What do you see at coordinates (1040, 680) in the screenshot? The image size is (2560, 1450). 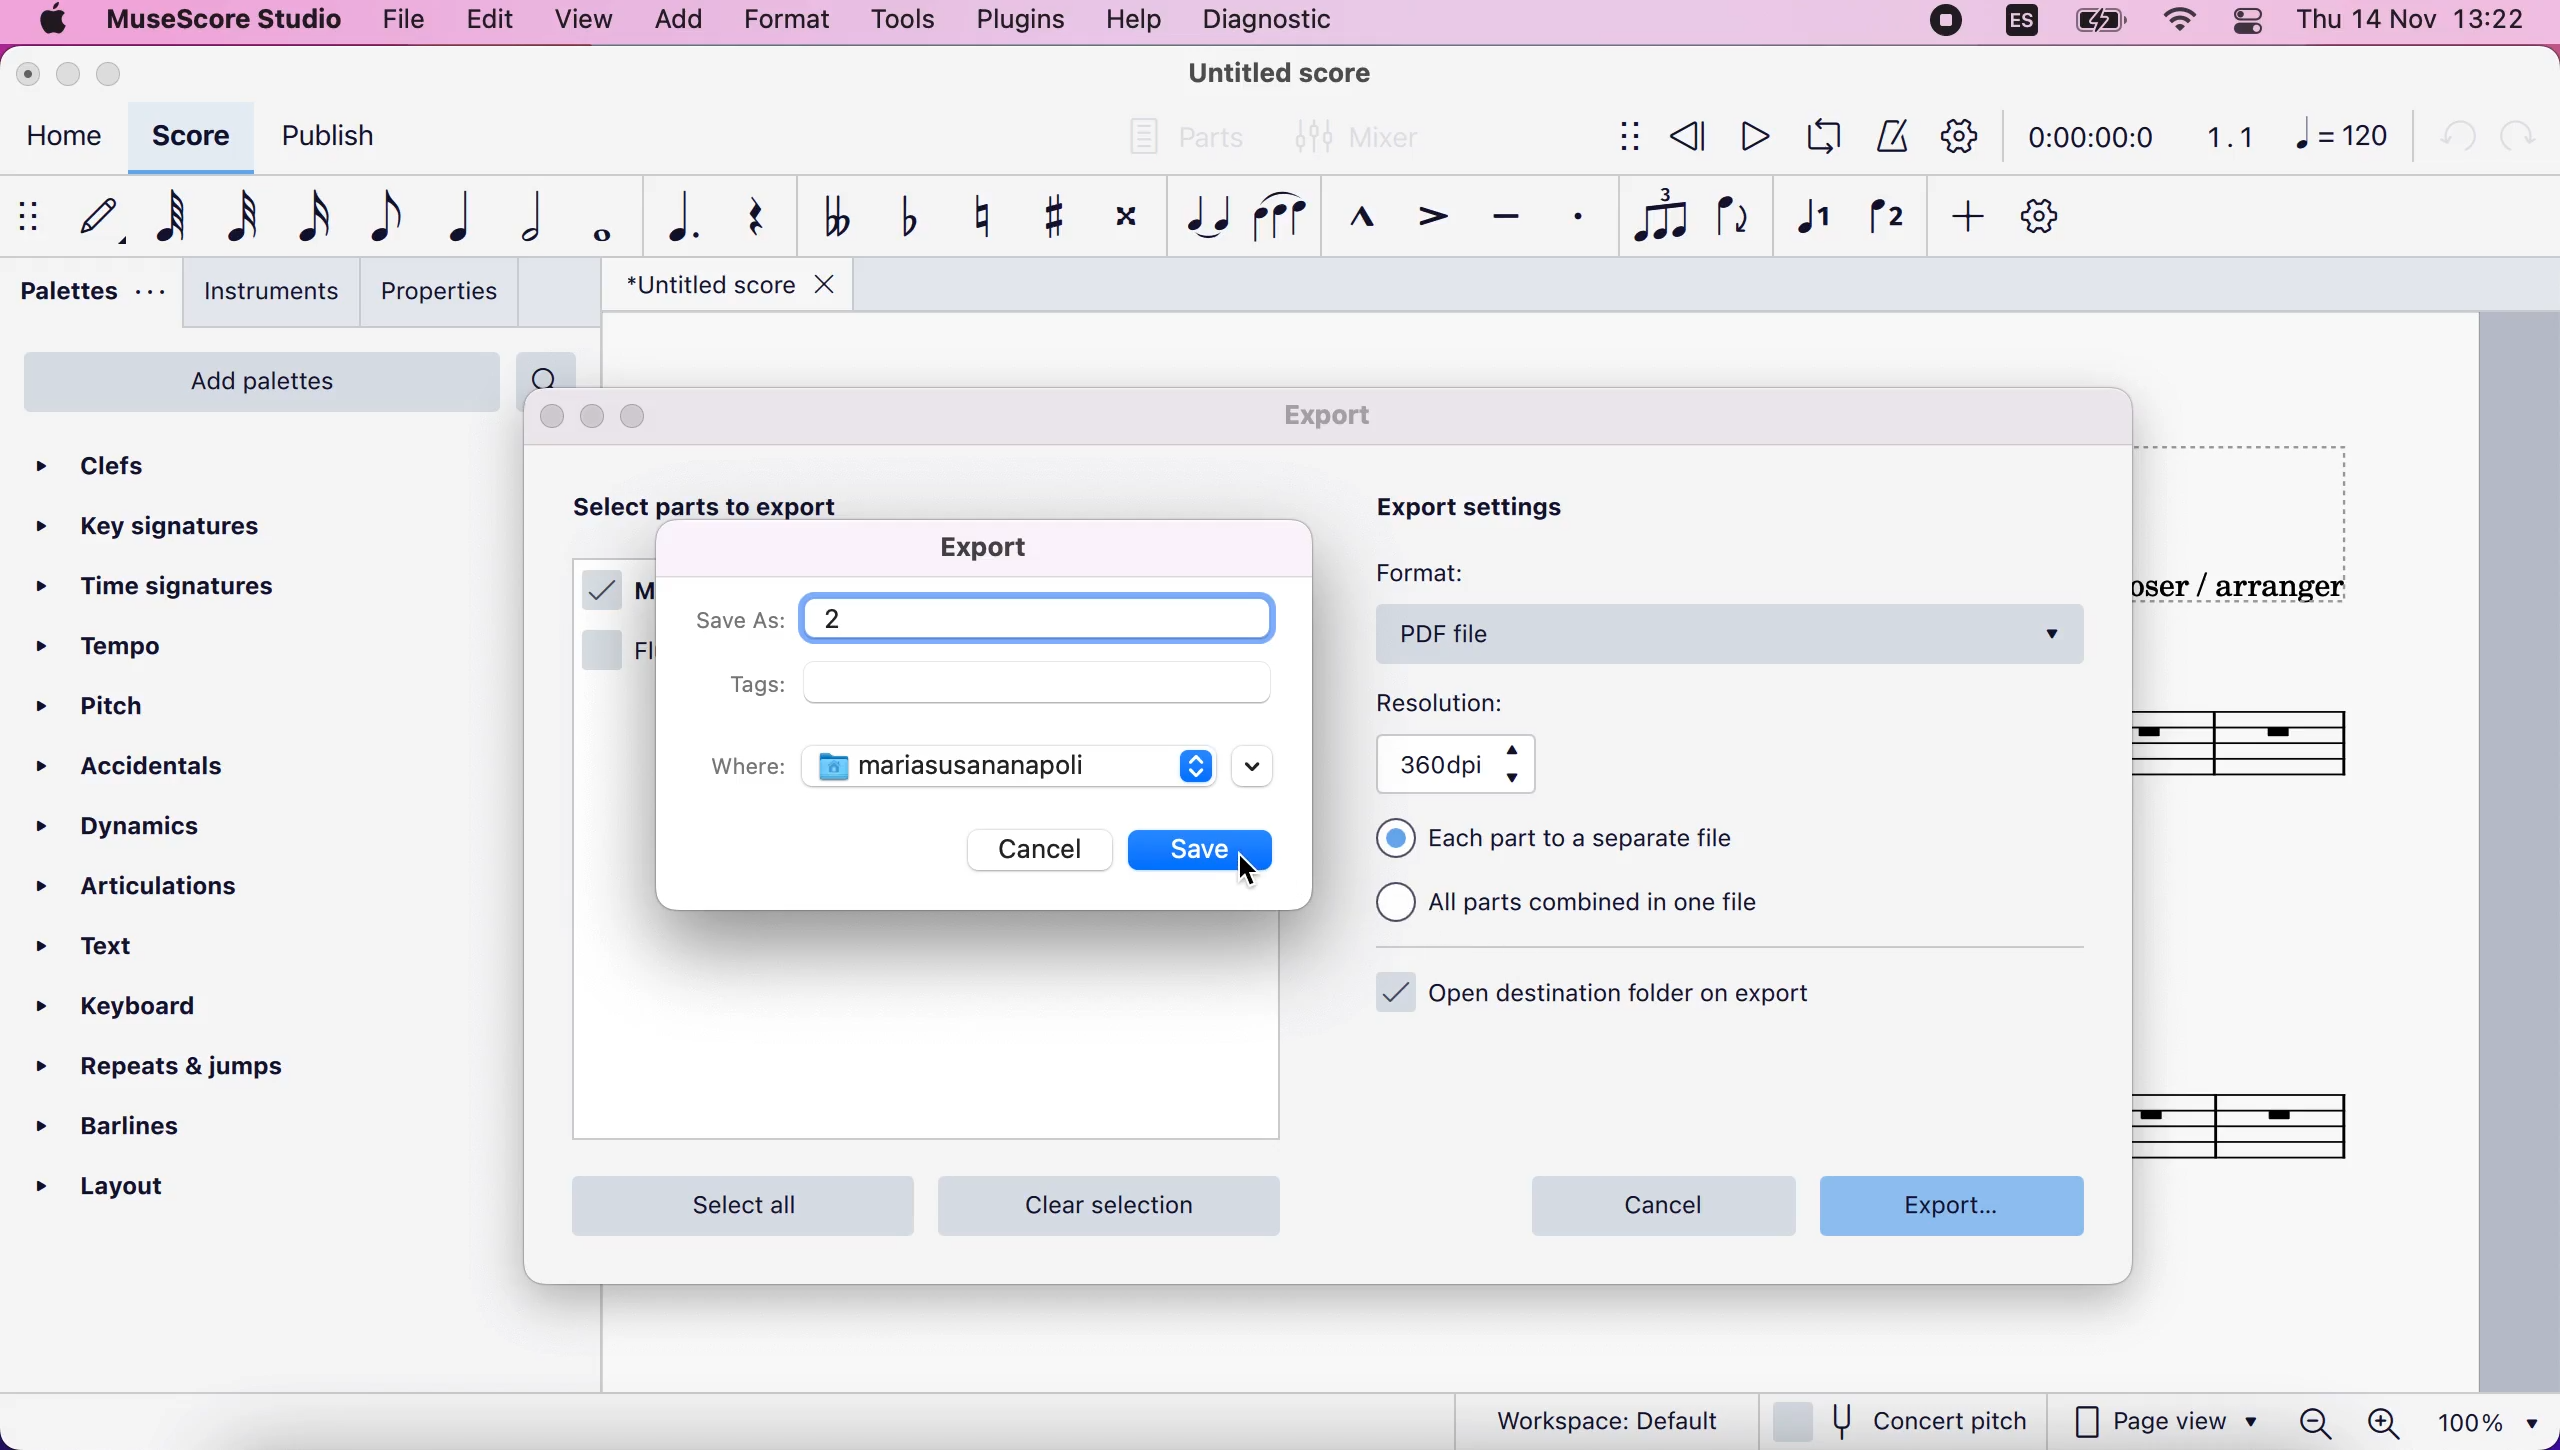 I see `empty field` at bounding box center [1040, 680].